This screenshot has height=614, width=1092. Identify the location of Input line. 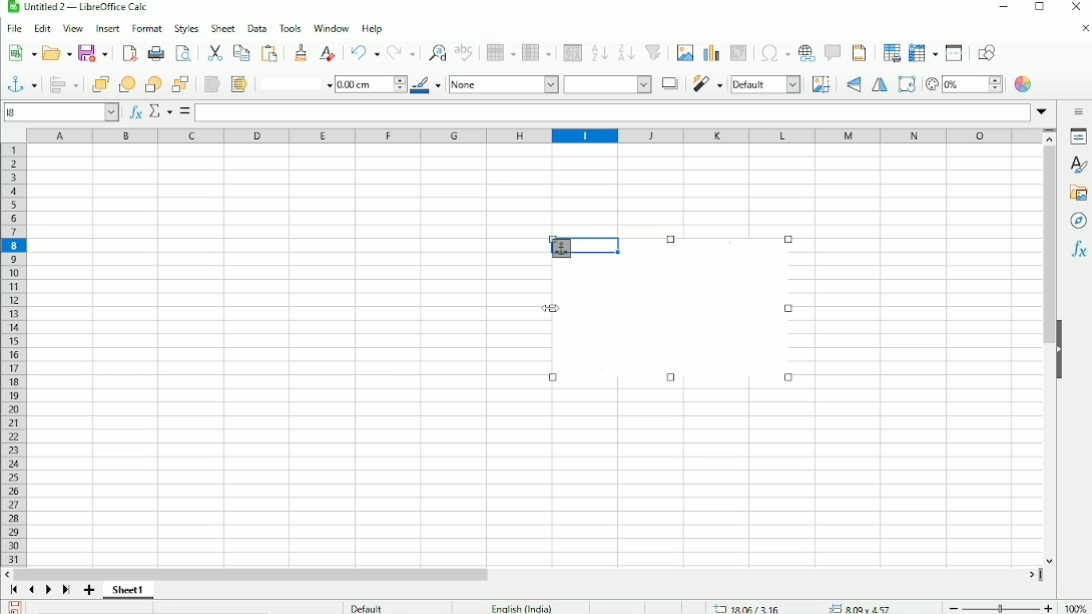
(613, 111).